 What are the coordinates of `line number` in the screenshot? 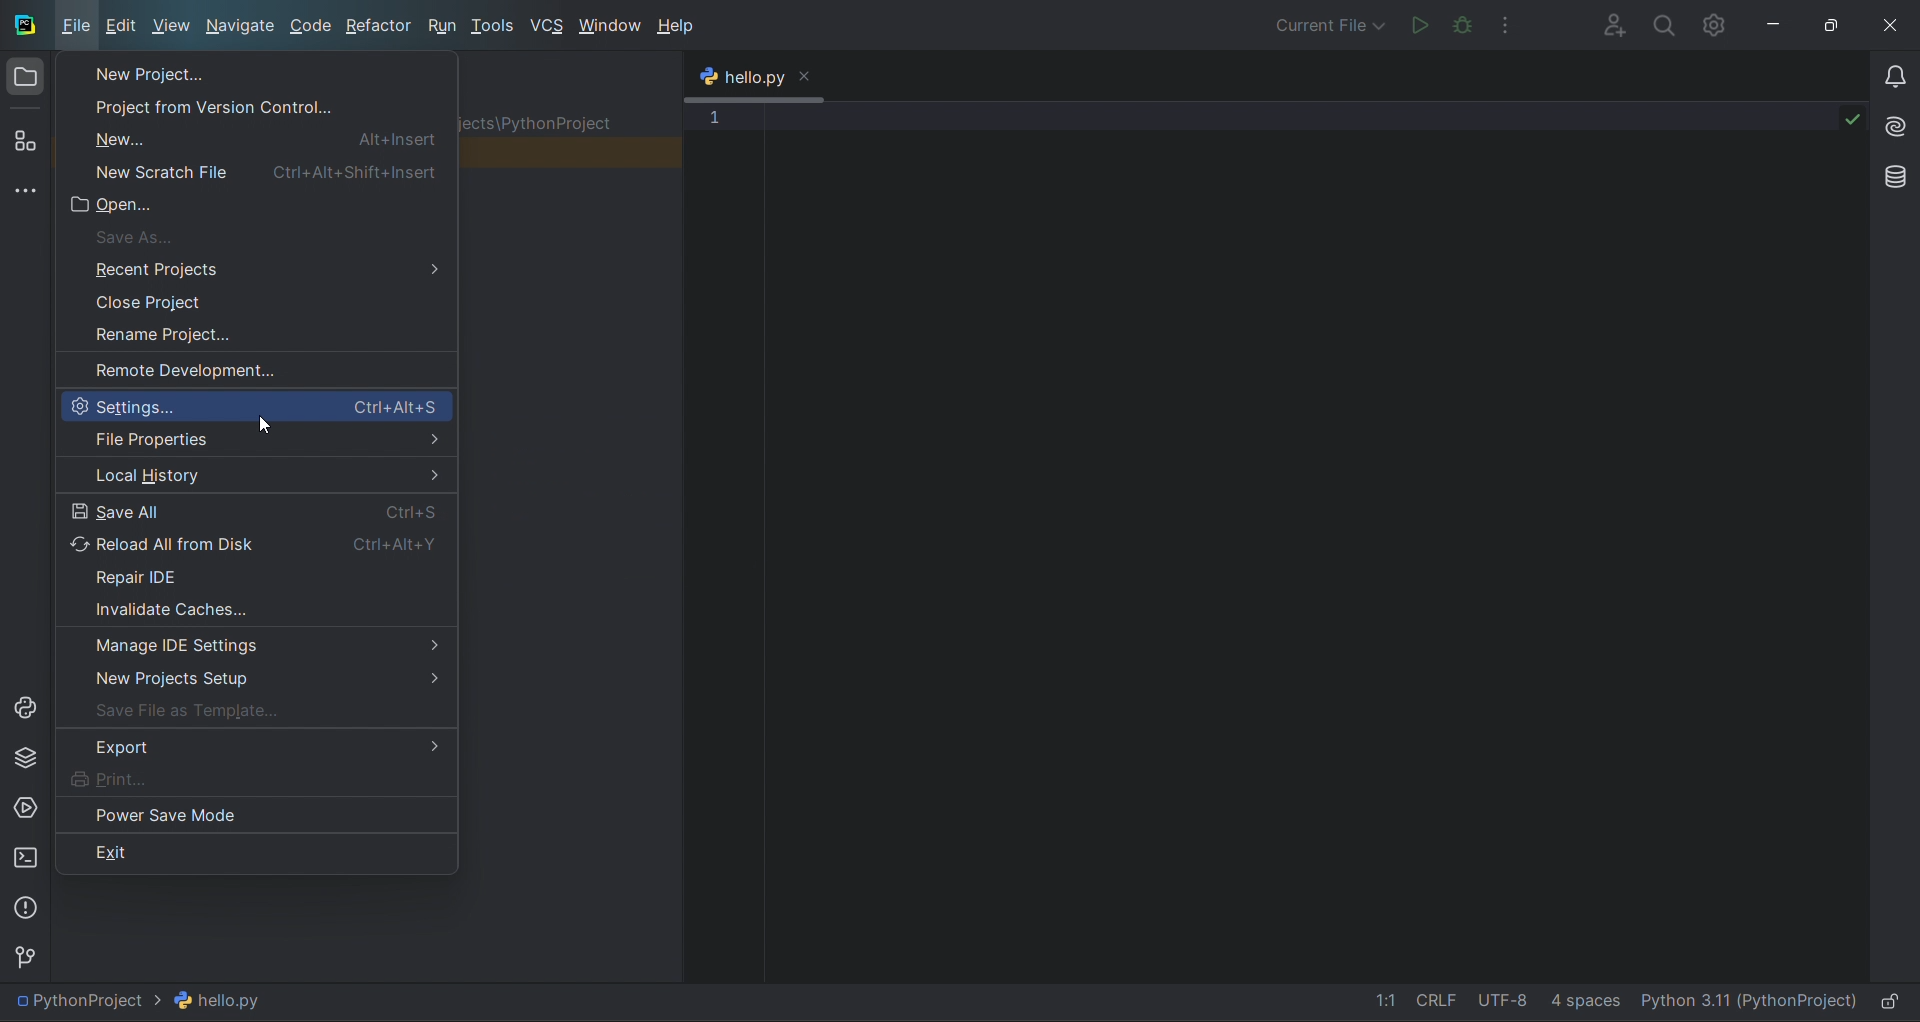 It's located at (714, 139).